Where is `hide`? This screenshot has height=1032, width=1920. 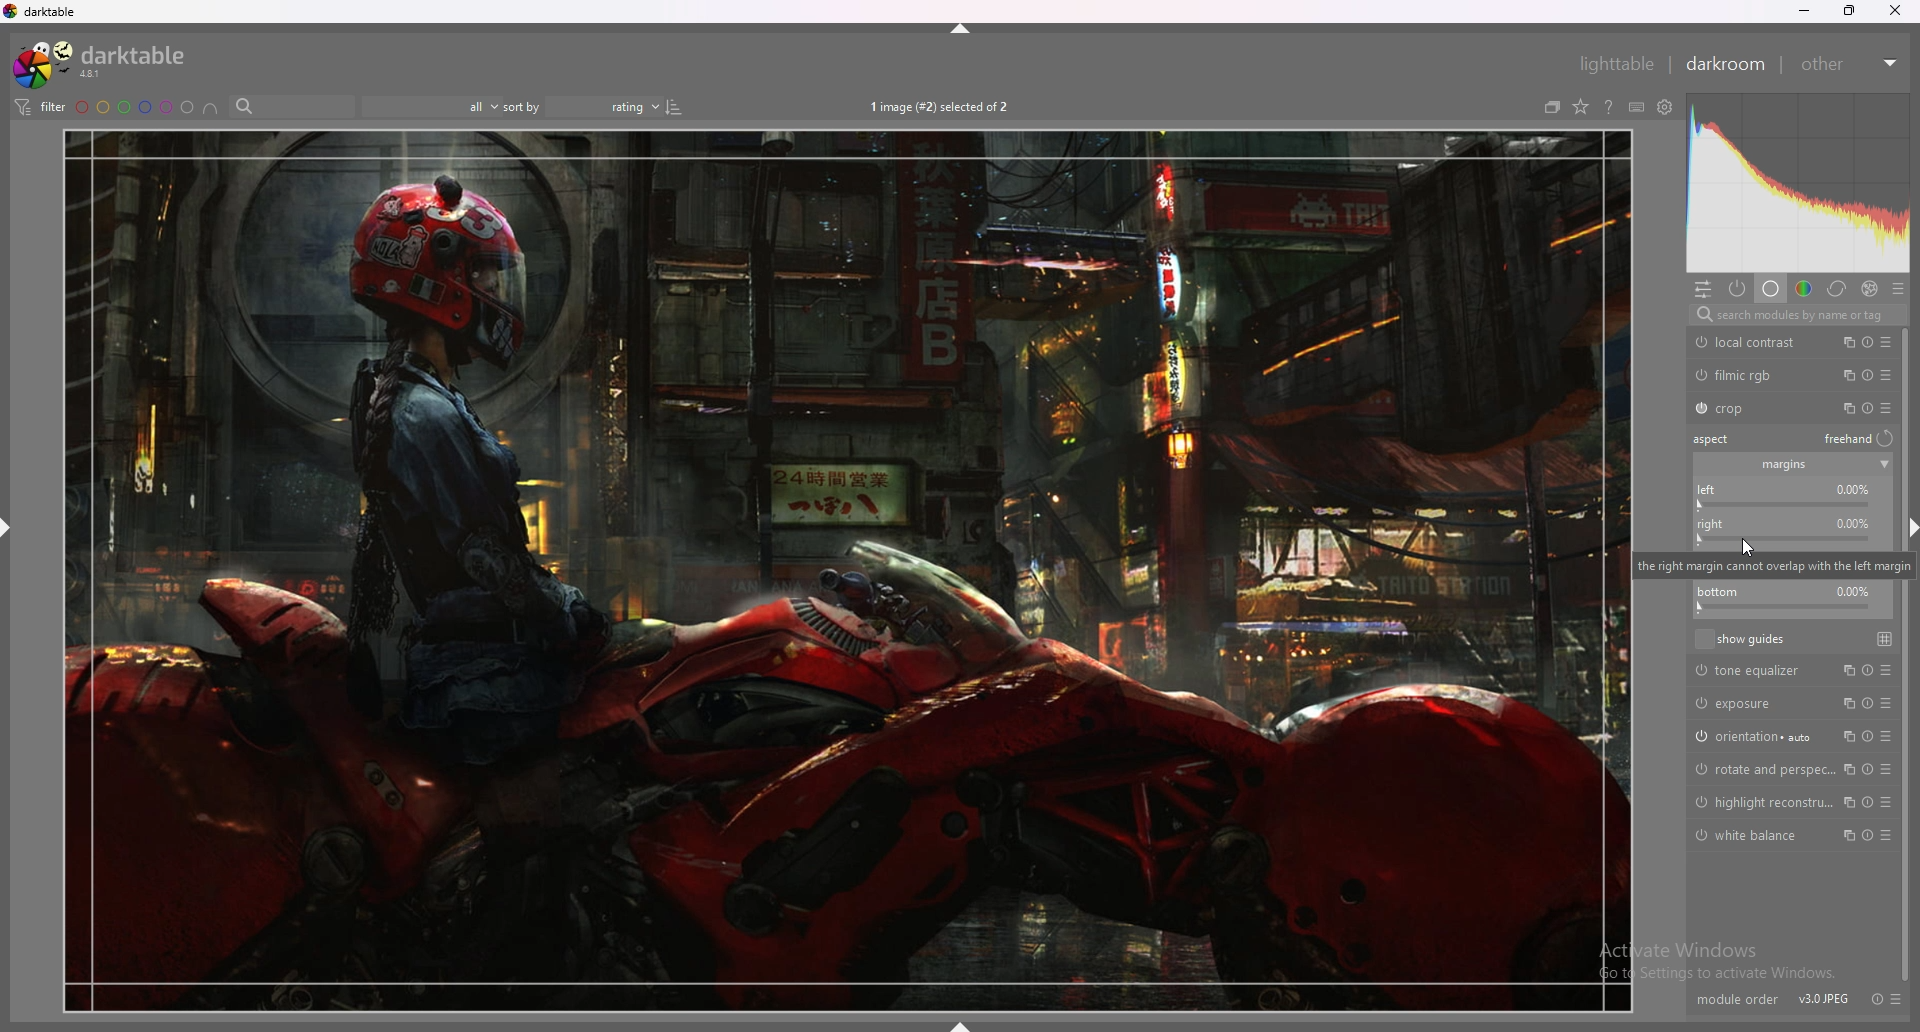 hide is located at coordinates (7, 529).